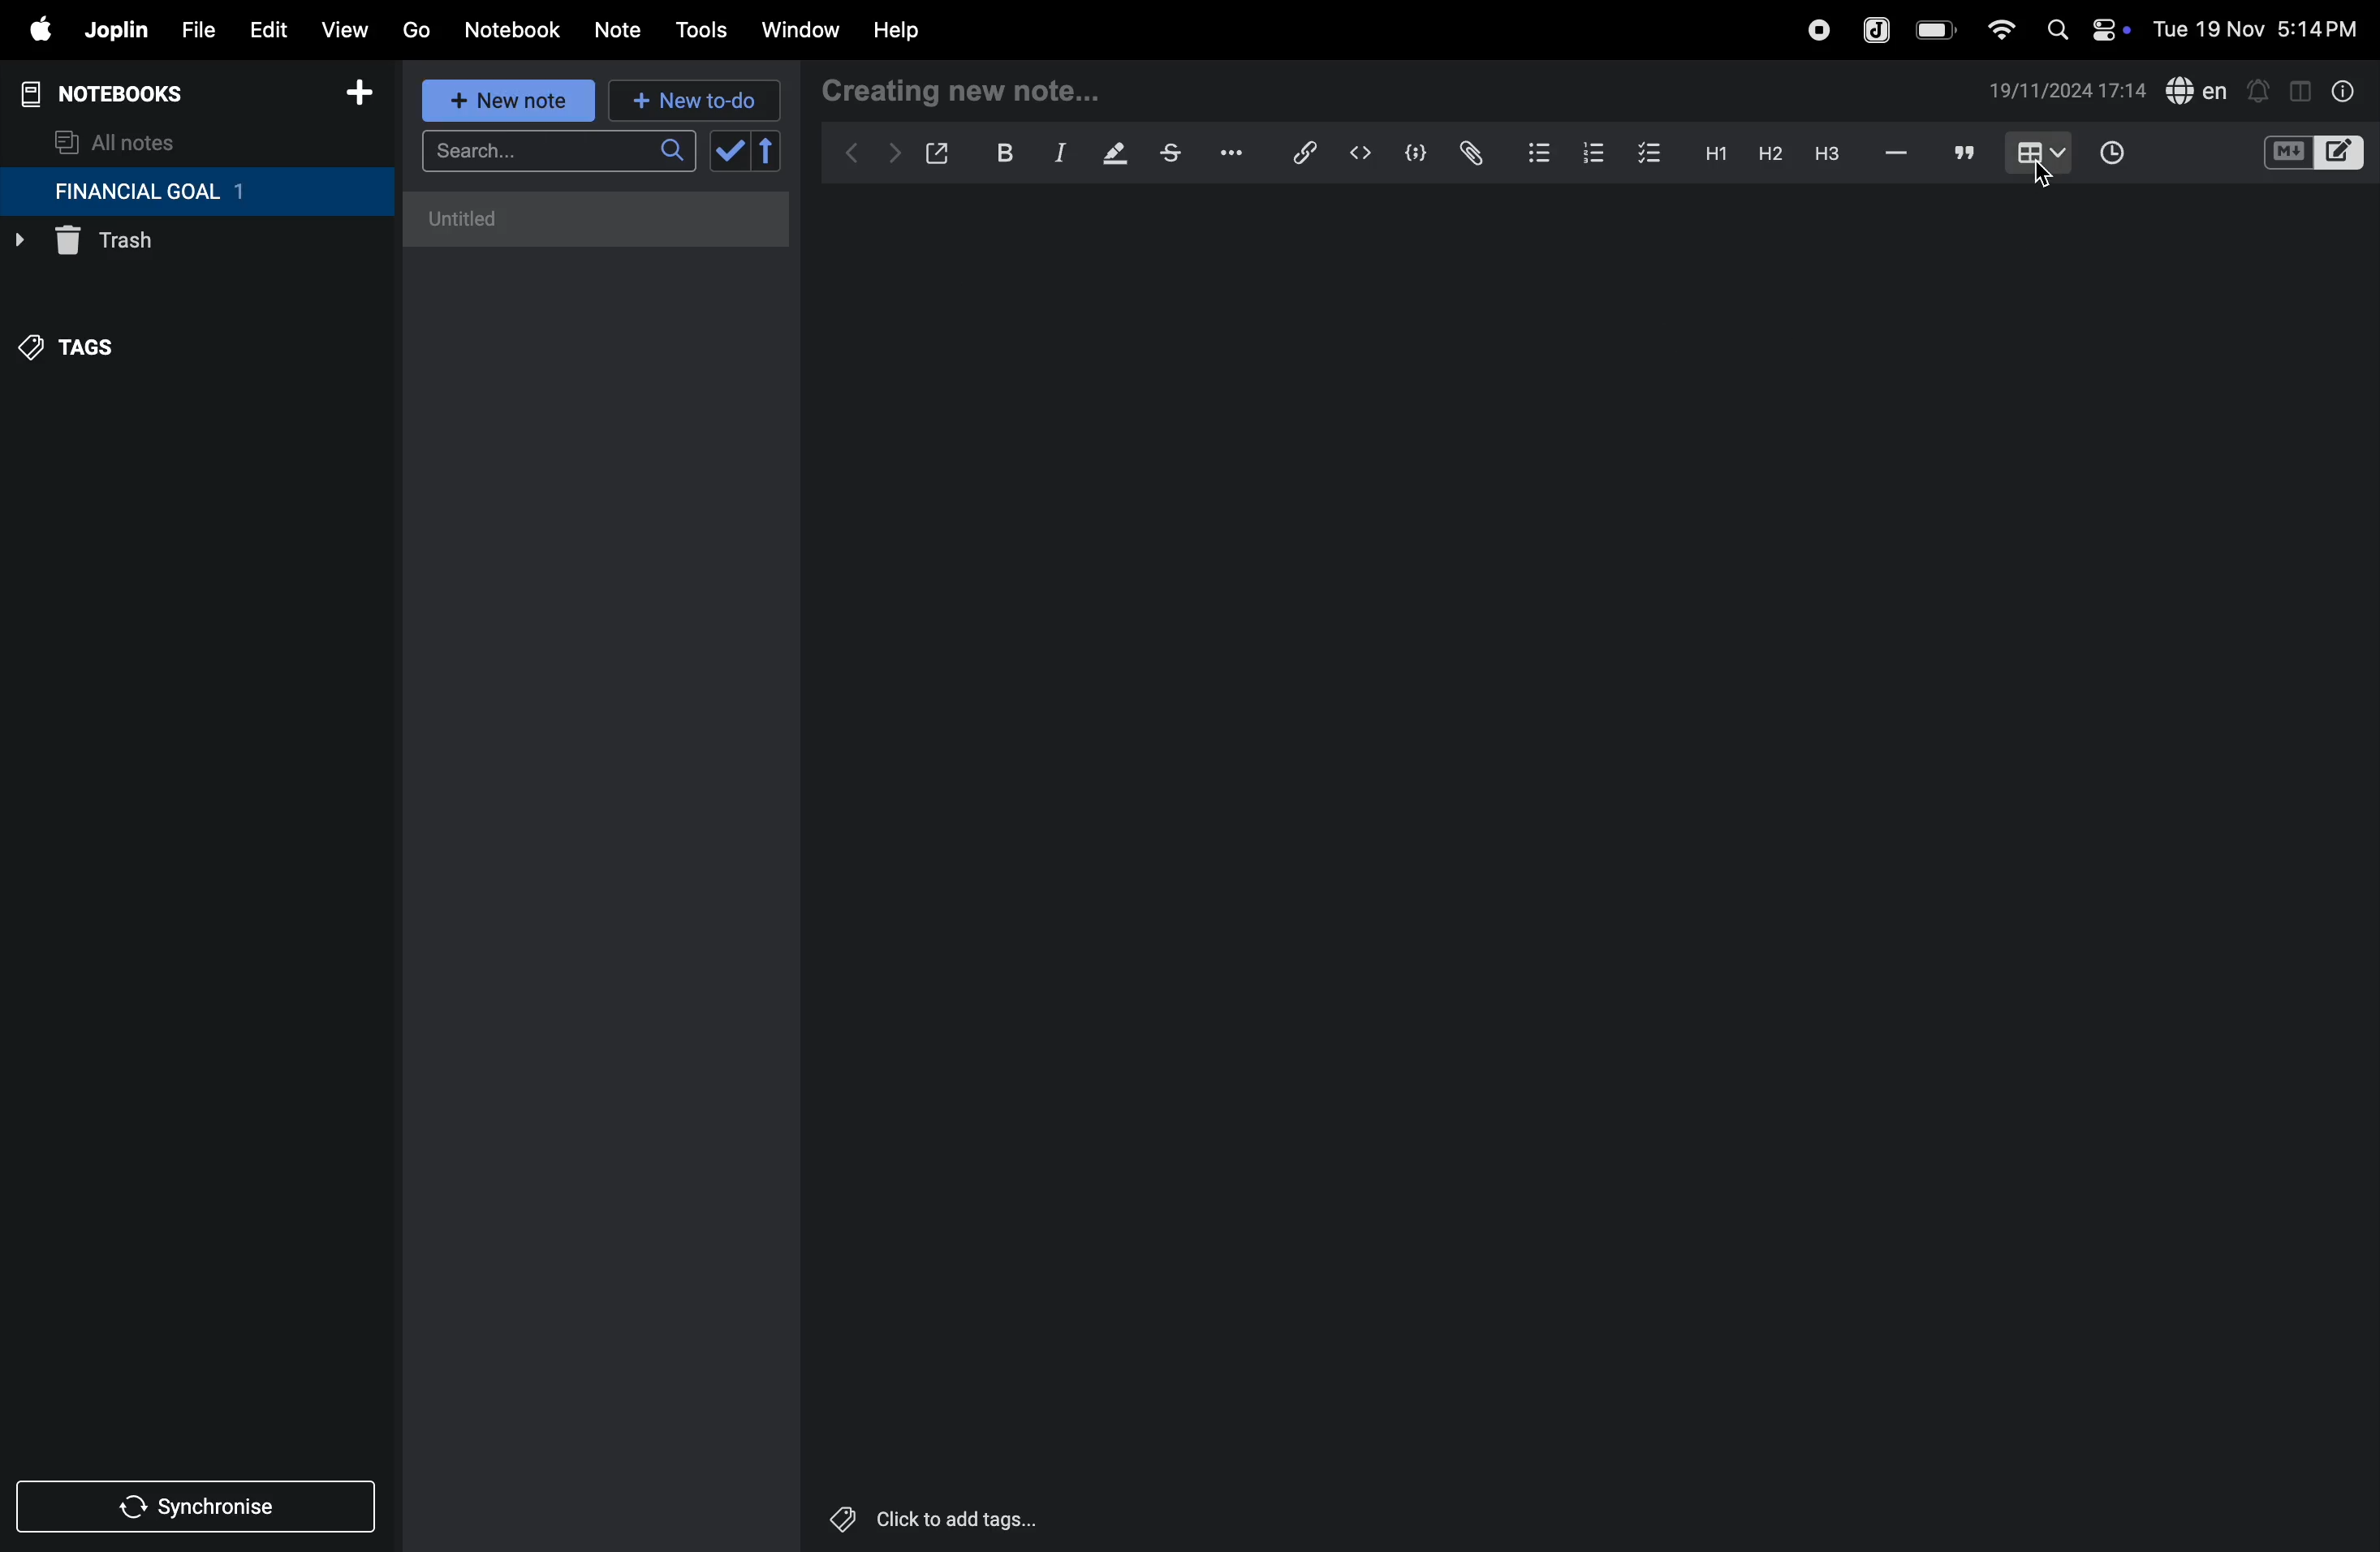 The image size is (2380, 1552). I want to click on new to-do, so click(695, 101).